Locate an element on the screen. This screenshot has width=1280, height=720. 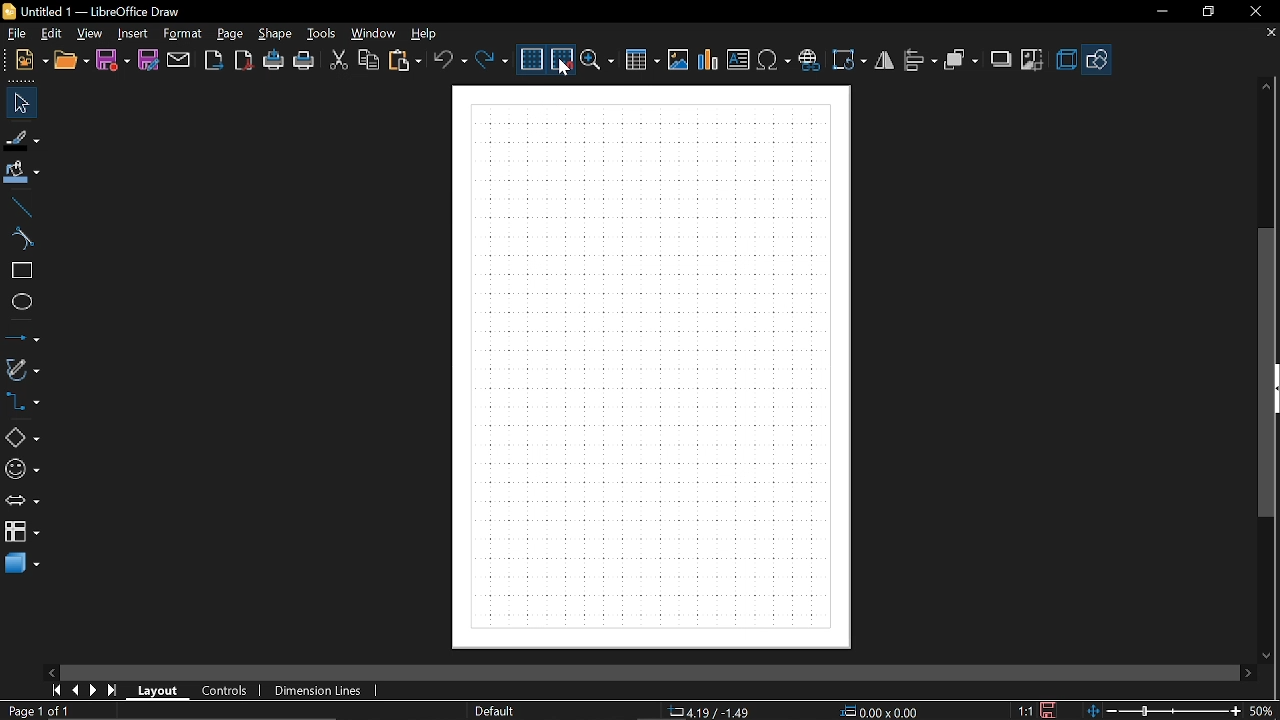
3d effect is located at coordinates (1068, 61).